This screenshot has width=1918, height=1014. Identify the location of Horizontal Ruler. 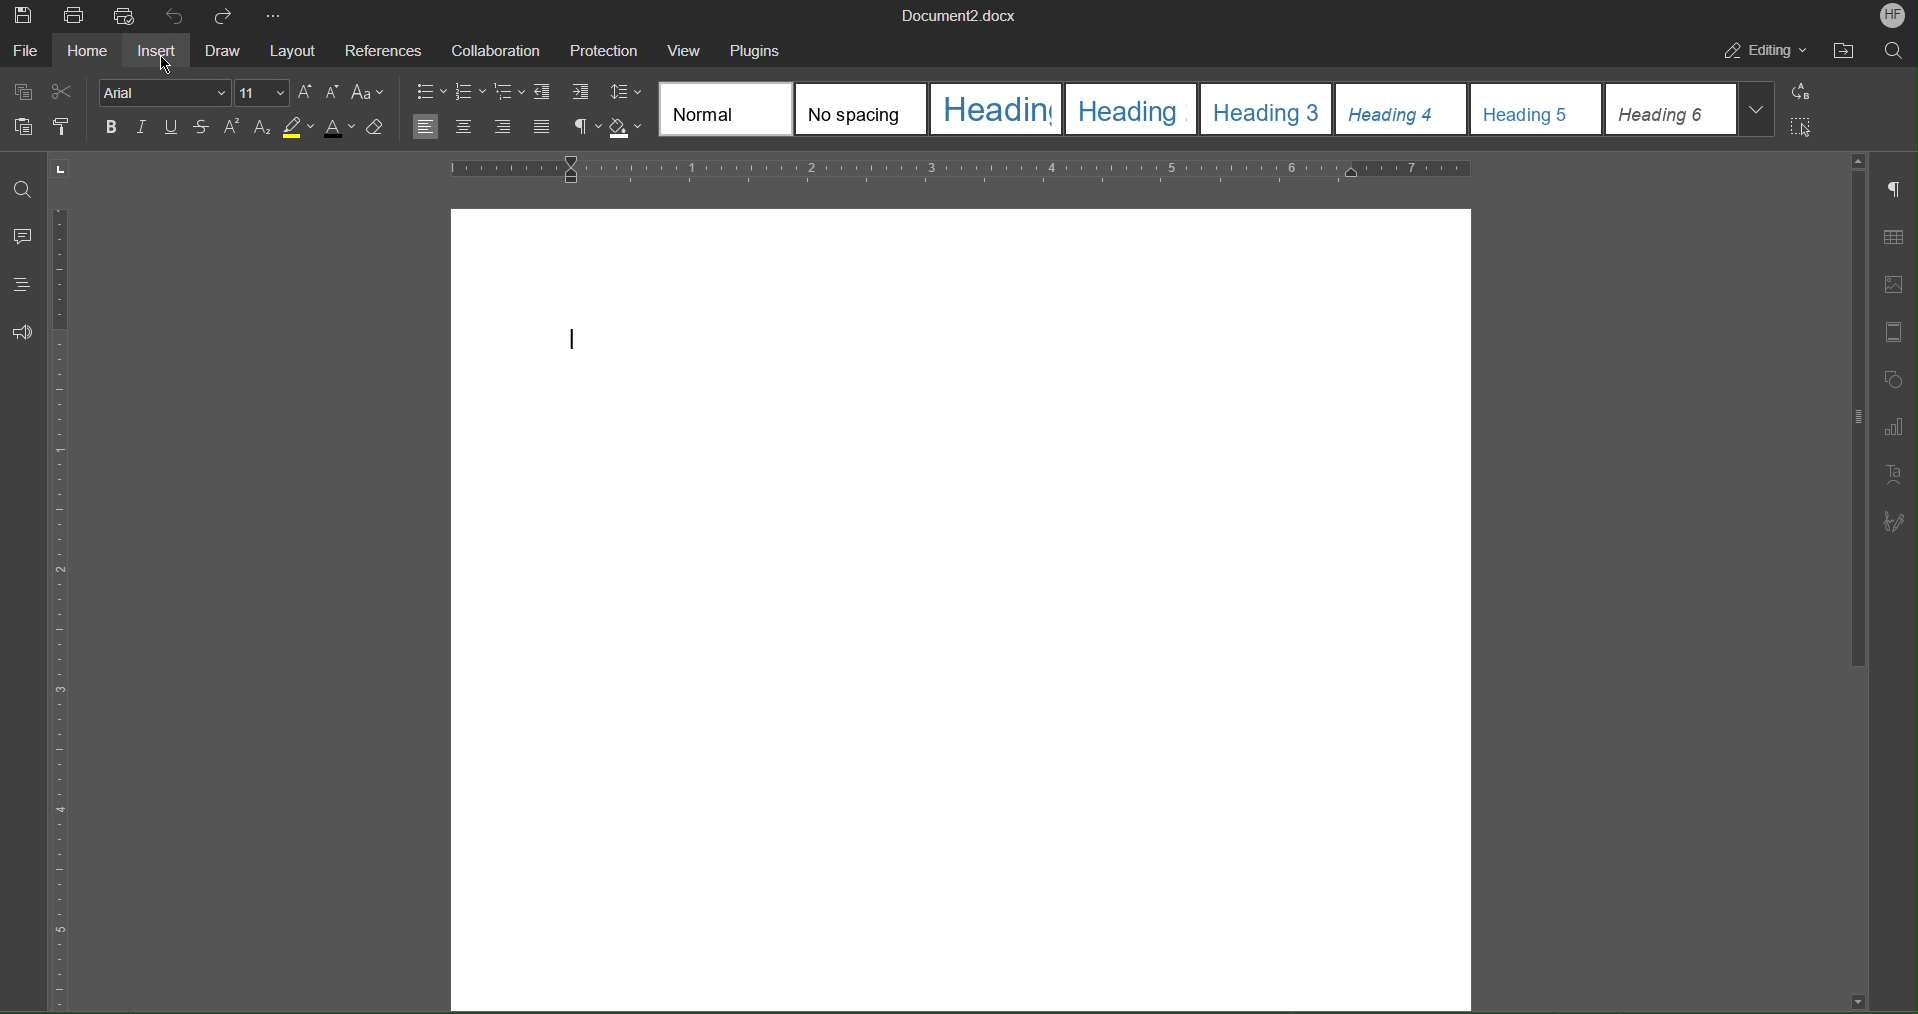
(958, 170).